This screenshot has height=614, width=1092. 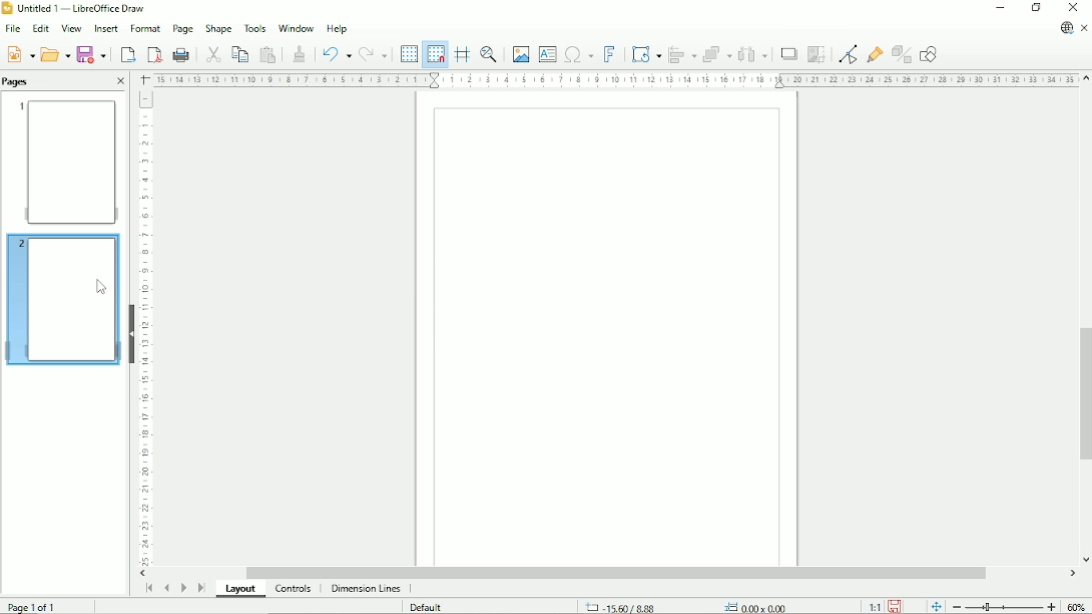 What do you see at coordinates (608, 330) in the screenshot?
I see `Canvas` at bounding box center [608, 330].